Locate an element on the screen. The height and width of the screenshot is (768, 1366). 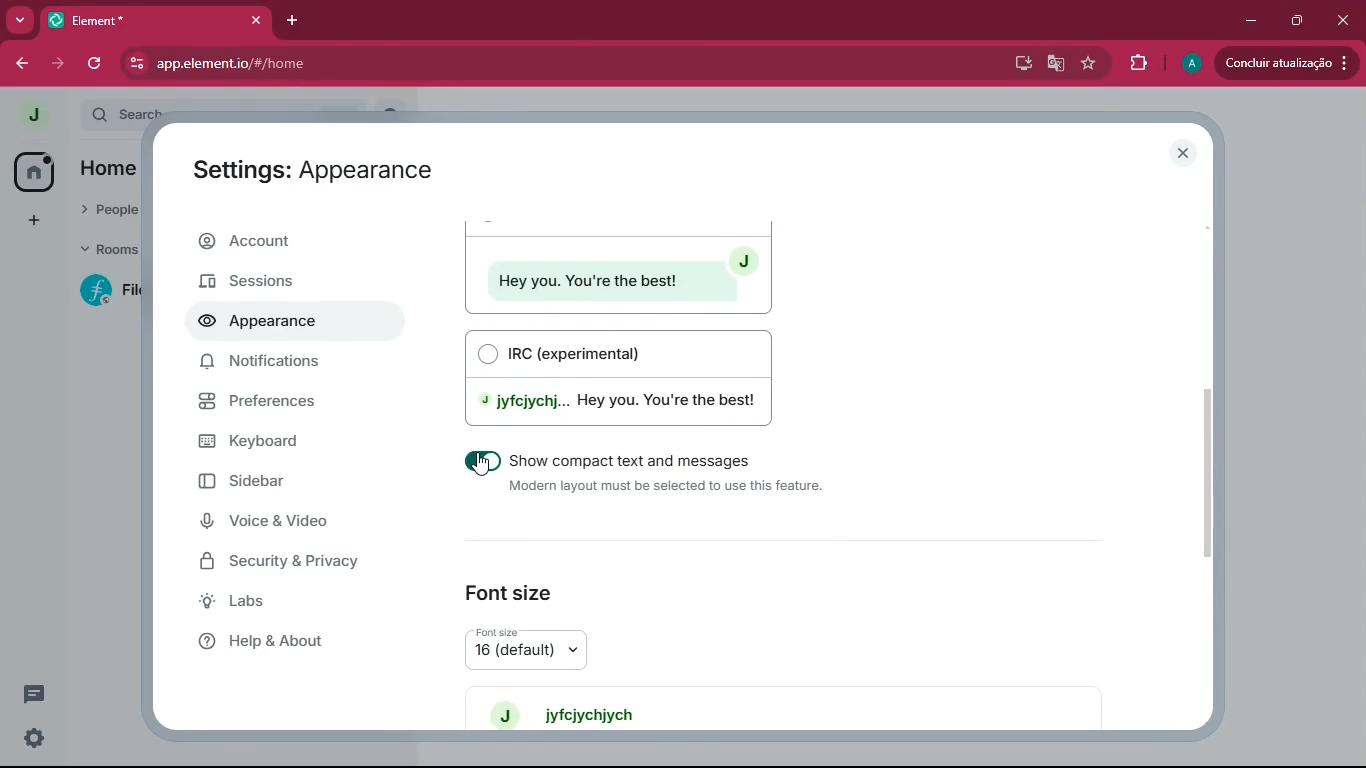
maximize is located at coordinates (1299, 20).